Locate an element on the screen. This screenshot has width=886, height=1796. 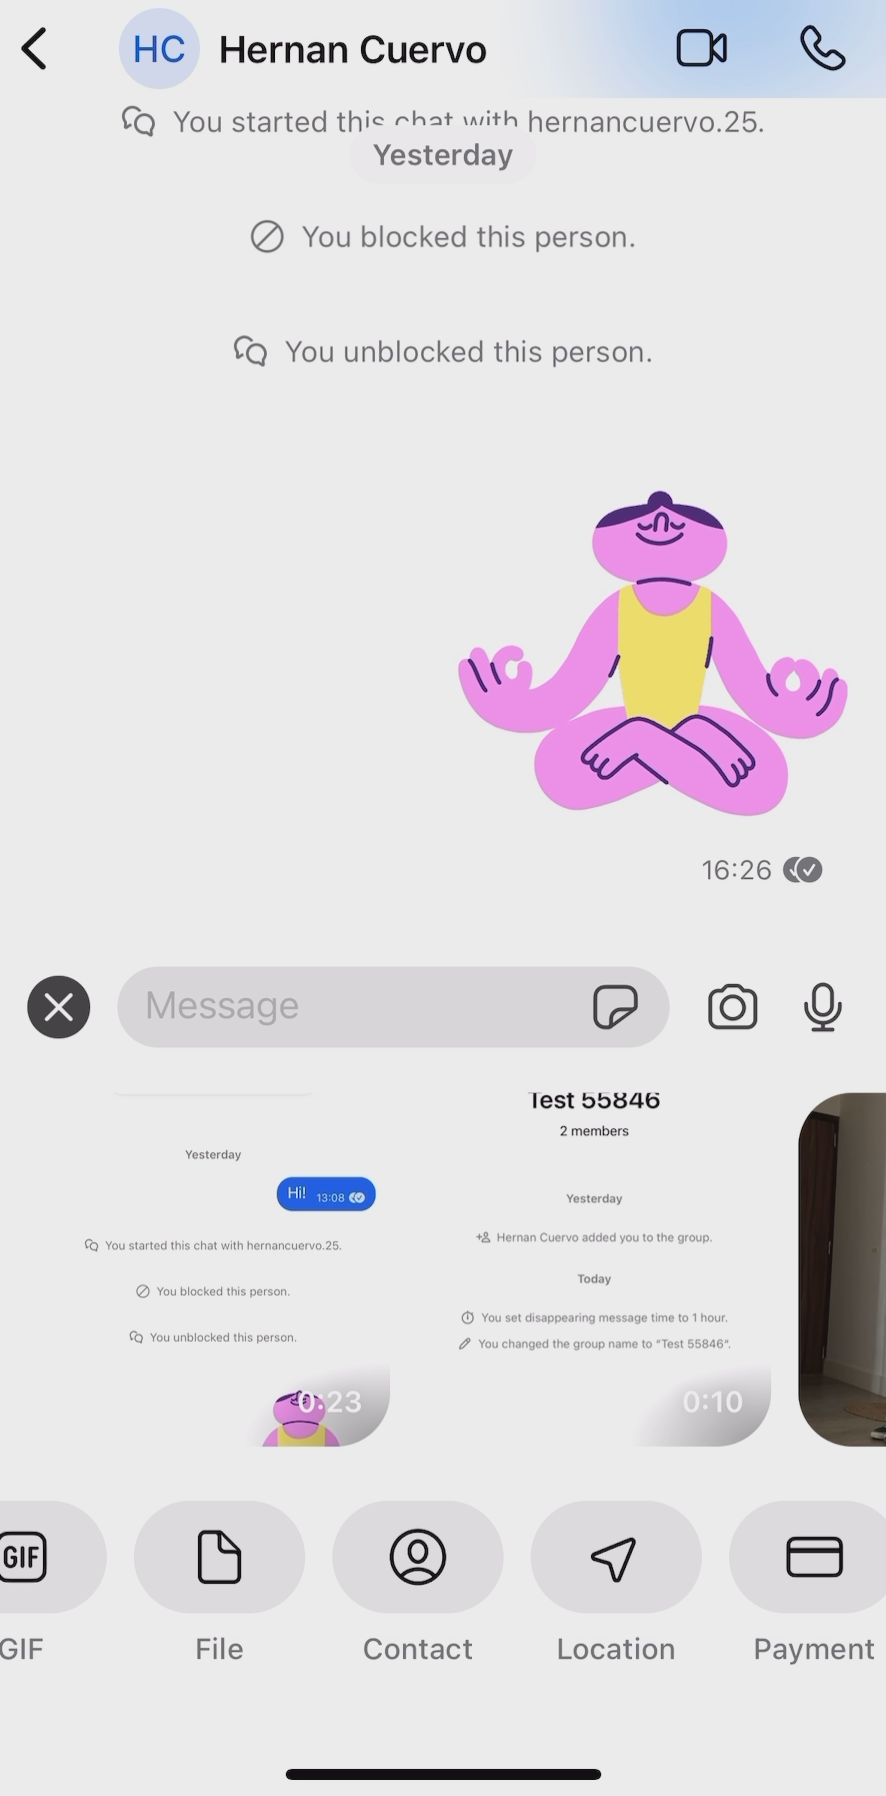
location button is located at coordinates (617, 1592).